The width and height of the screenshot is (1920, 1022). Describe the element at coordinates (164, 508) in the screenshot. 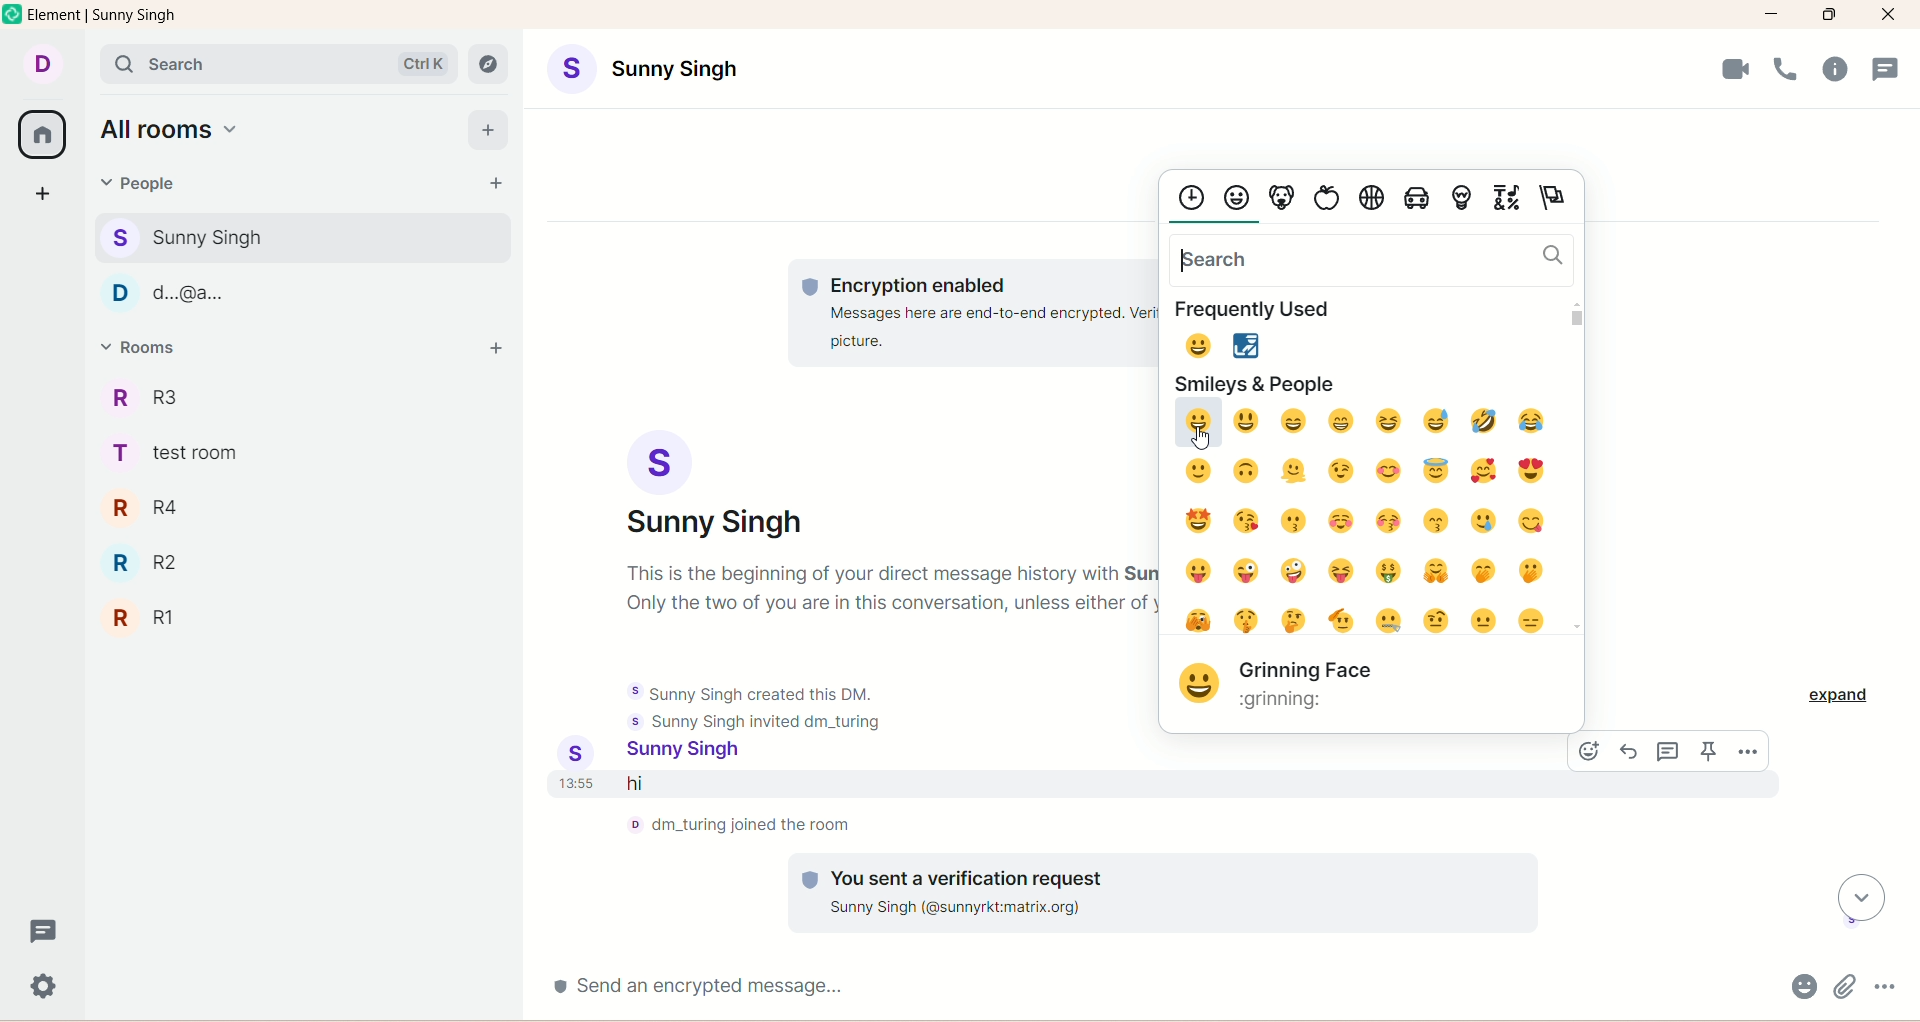

I see `R4` at that location.